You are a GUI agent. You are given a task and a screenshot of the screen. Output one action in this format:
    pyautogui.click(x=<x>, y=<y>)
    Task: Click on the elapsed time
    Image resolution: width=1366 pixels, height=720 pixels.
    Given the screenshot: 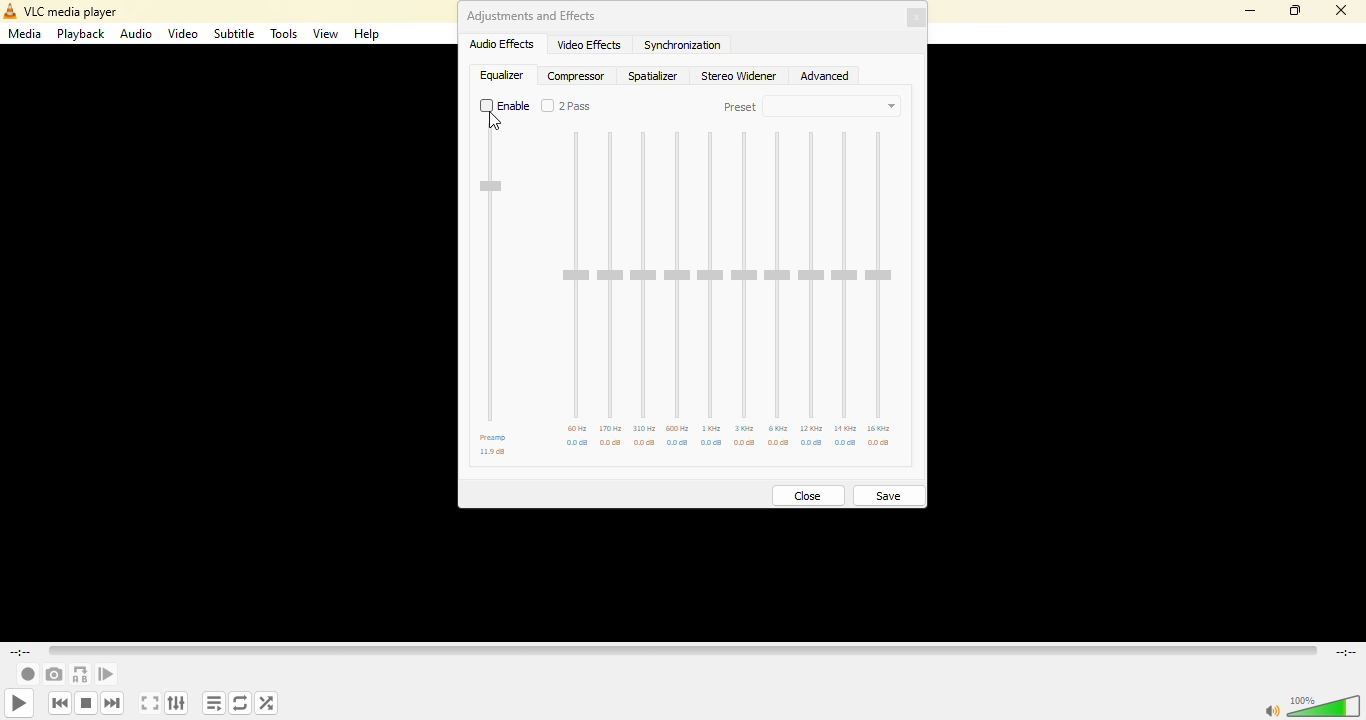 What is the action you would take?
    pyautogui.click(x=24, y=651)
    